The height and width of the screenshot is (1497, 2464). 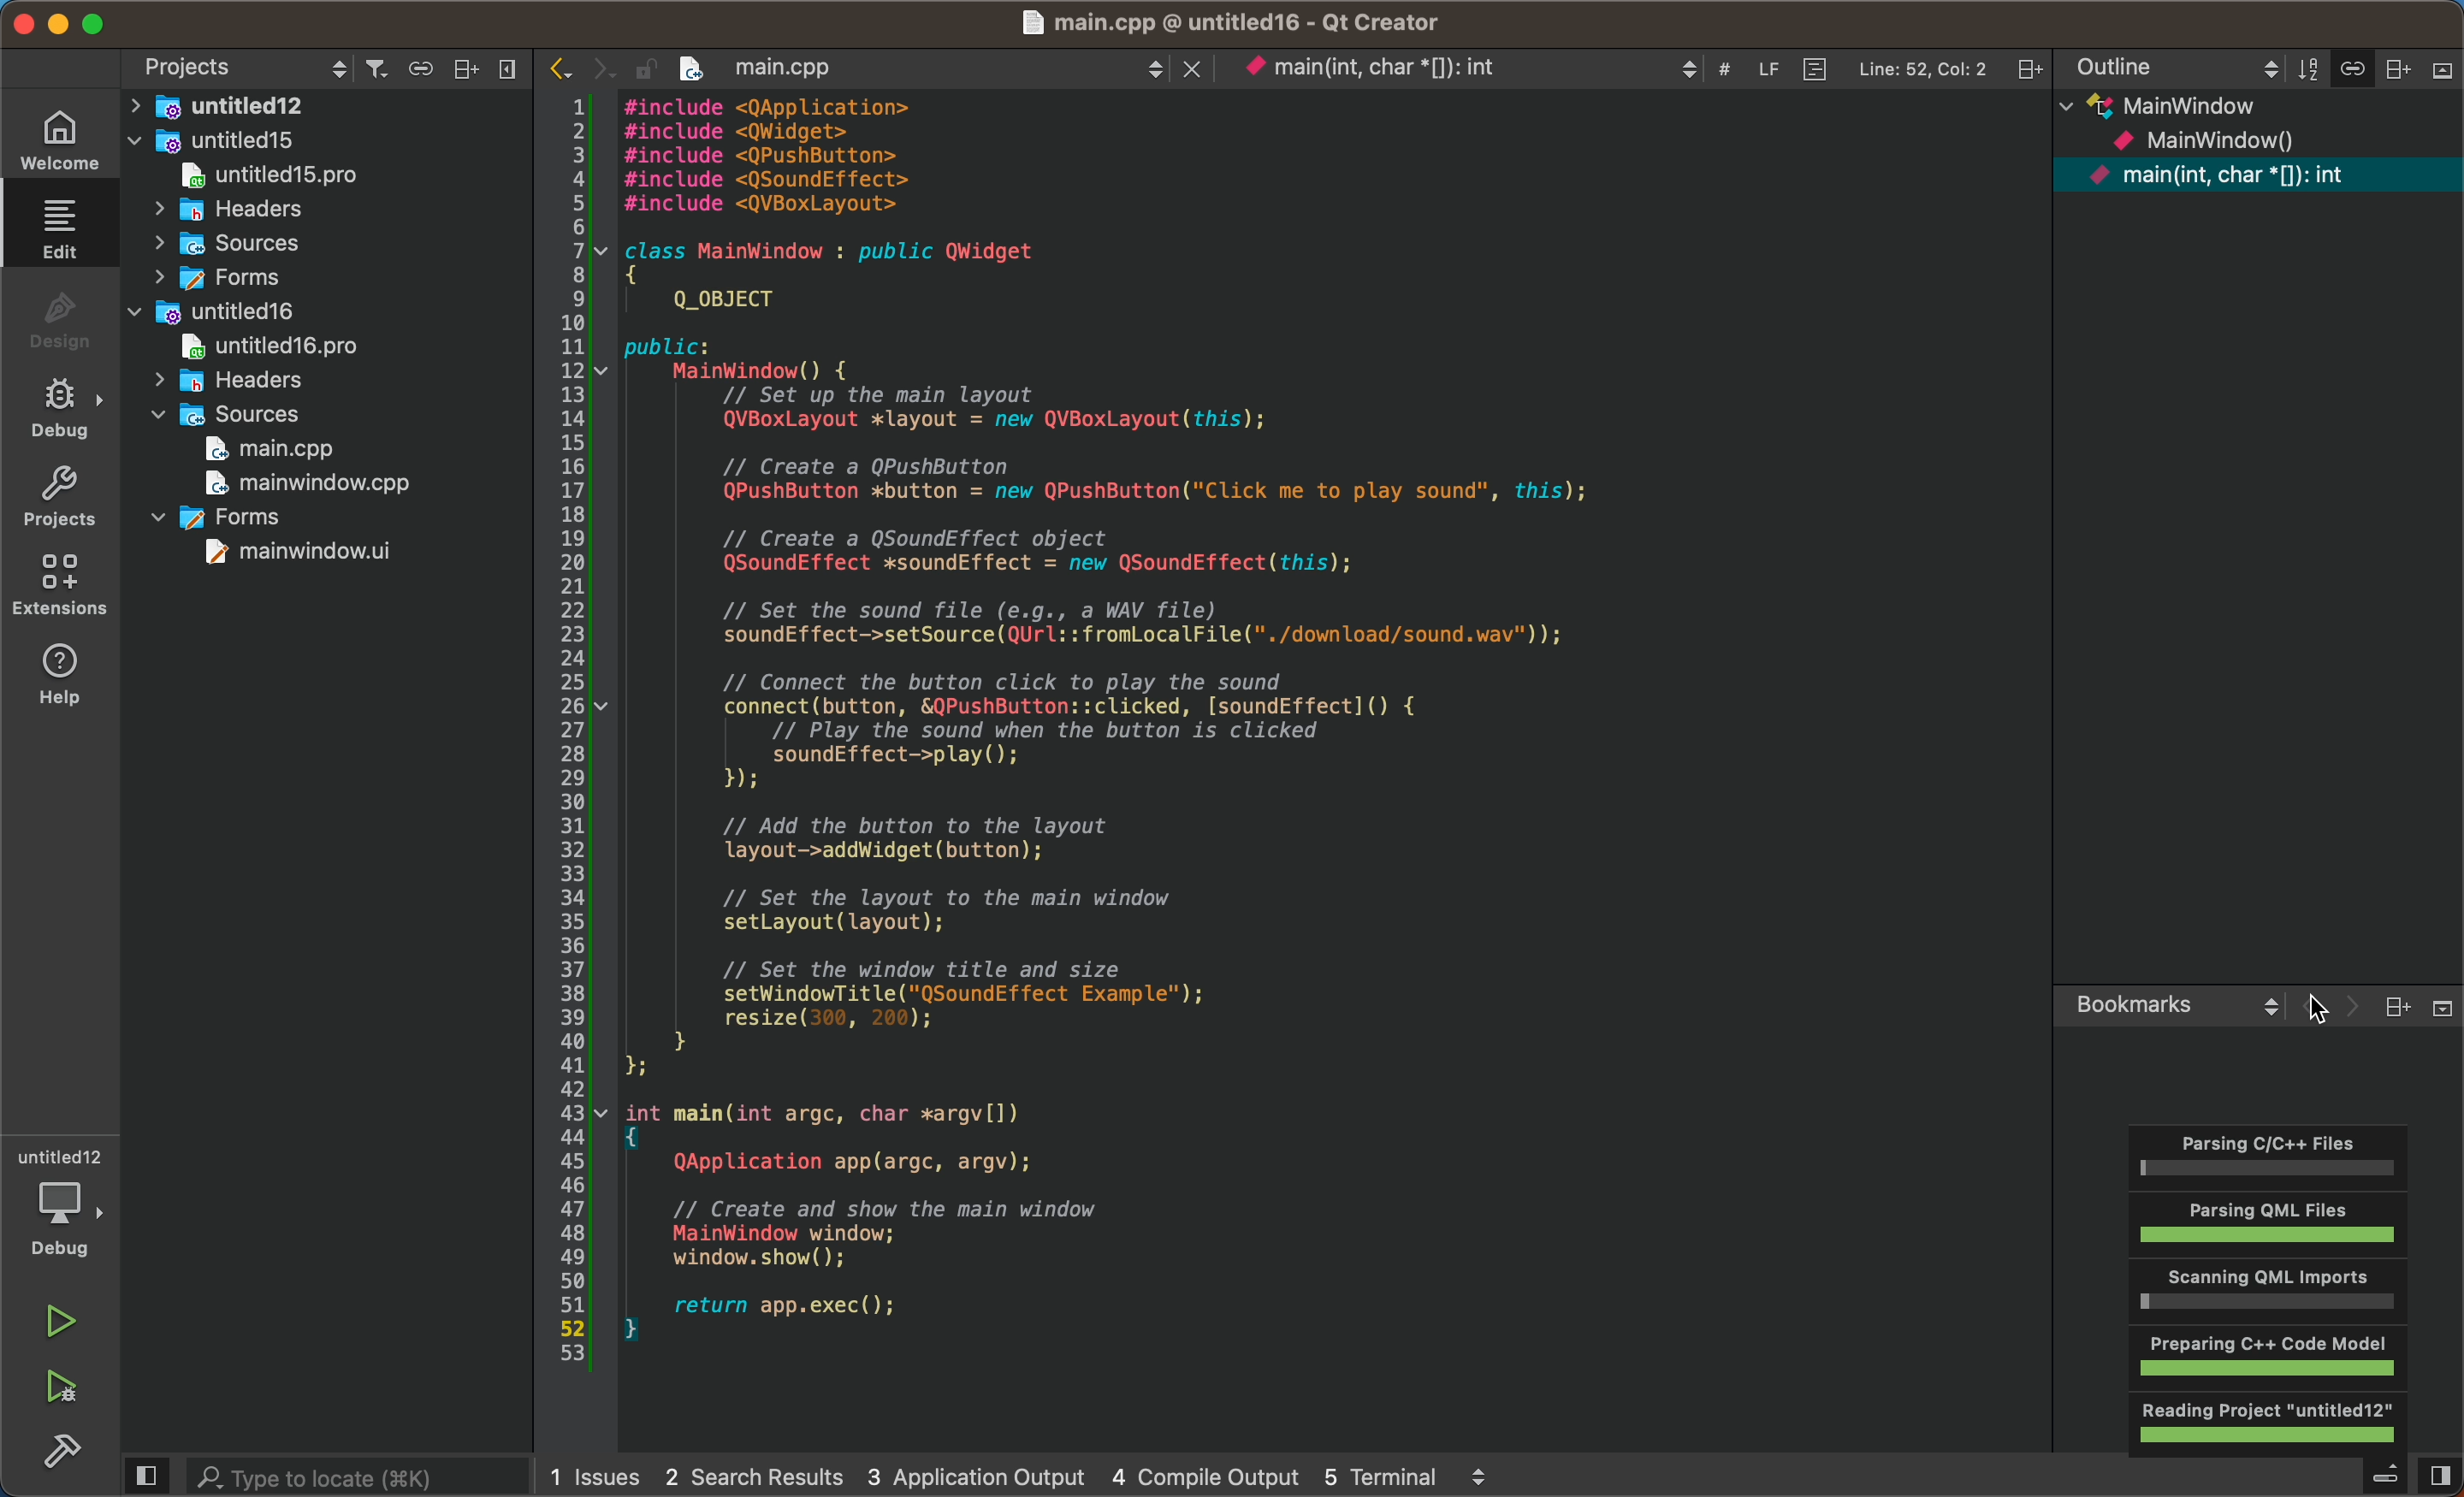 I want to click on help, so click(x=68, y=678).